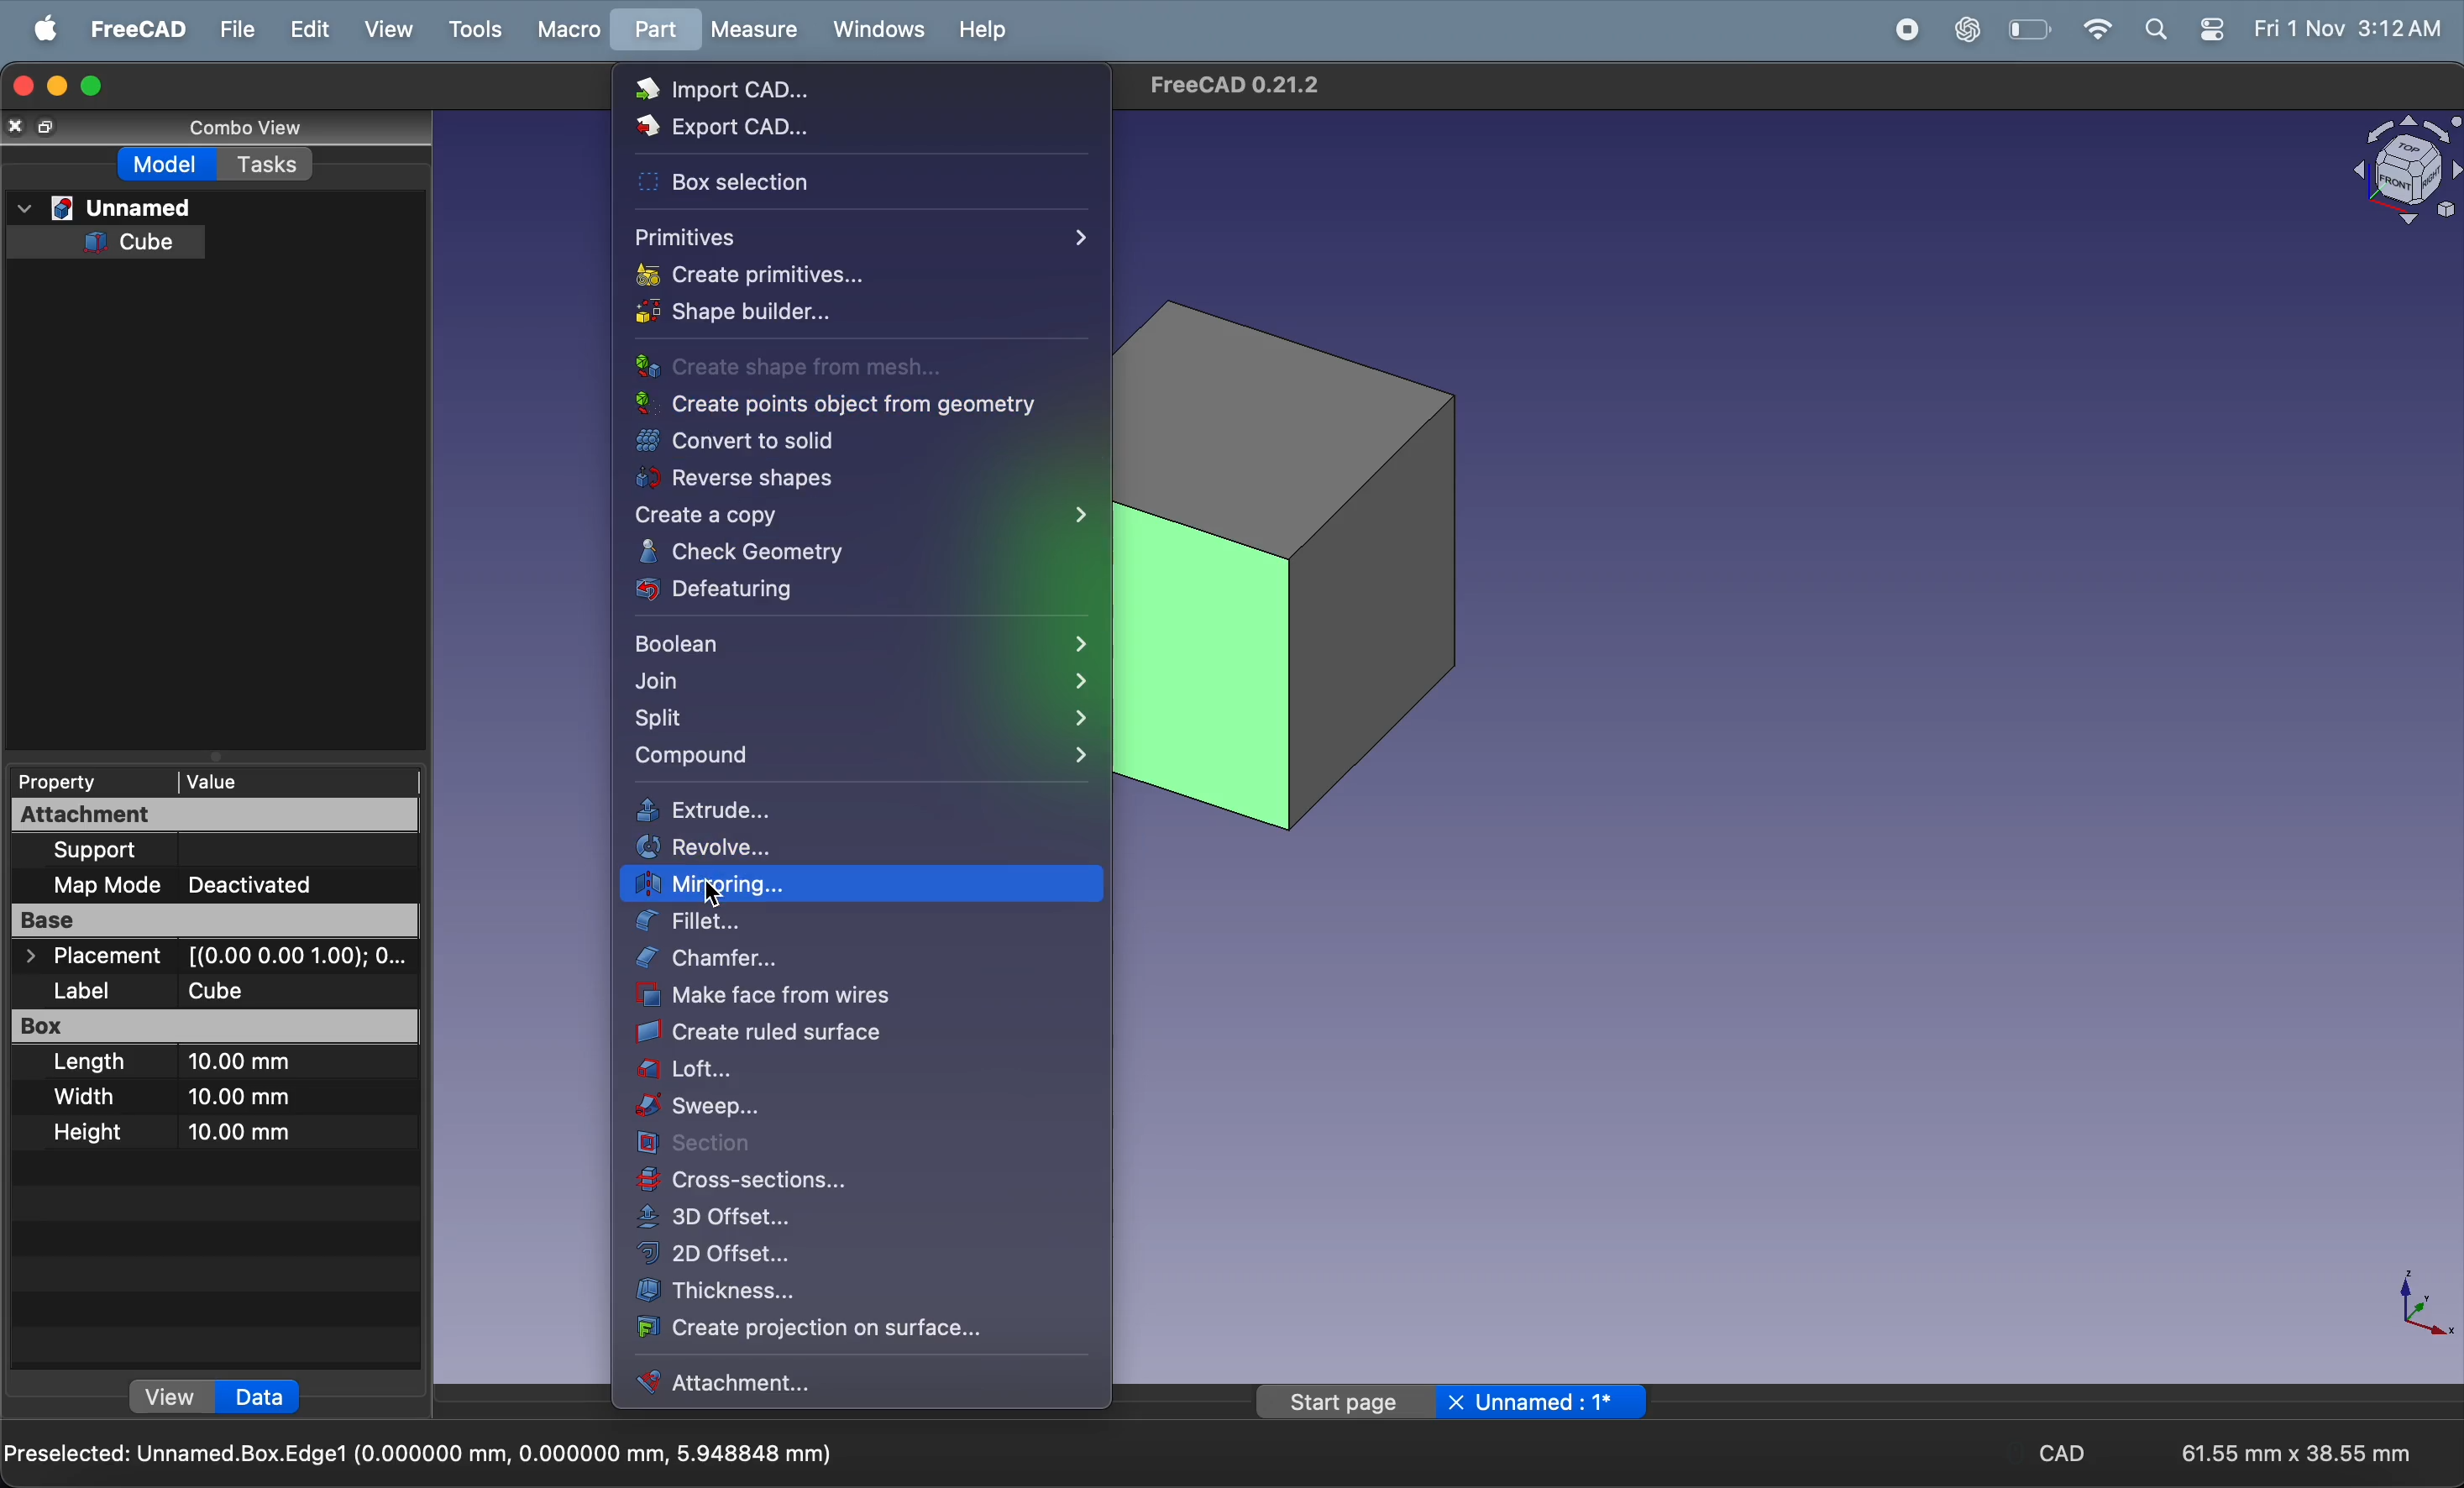  I want to click on model, so click(165, 164).